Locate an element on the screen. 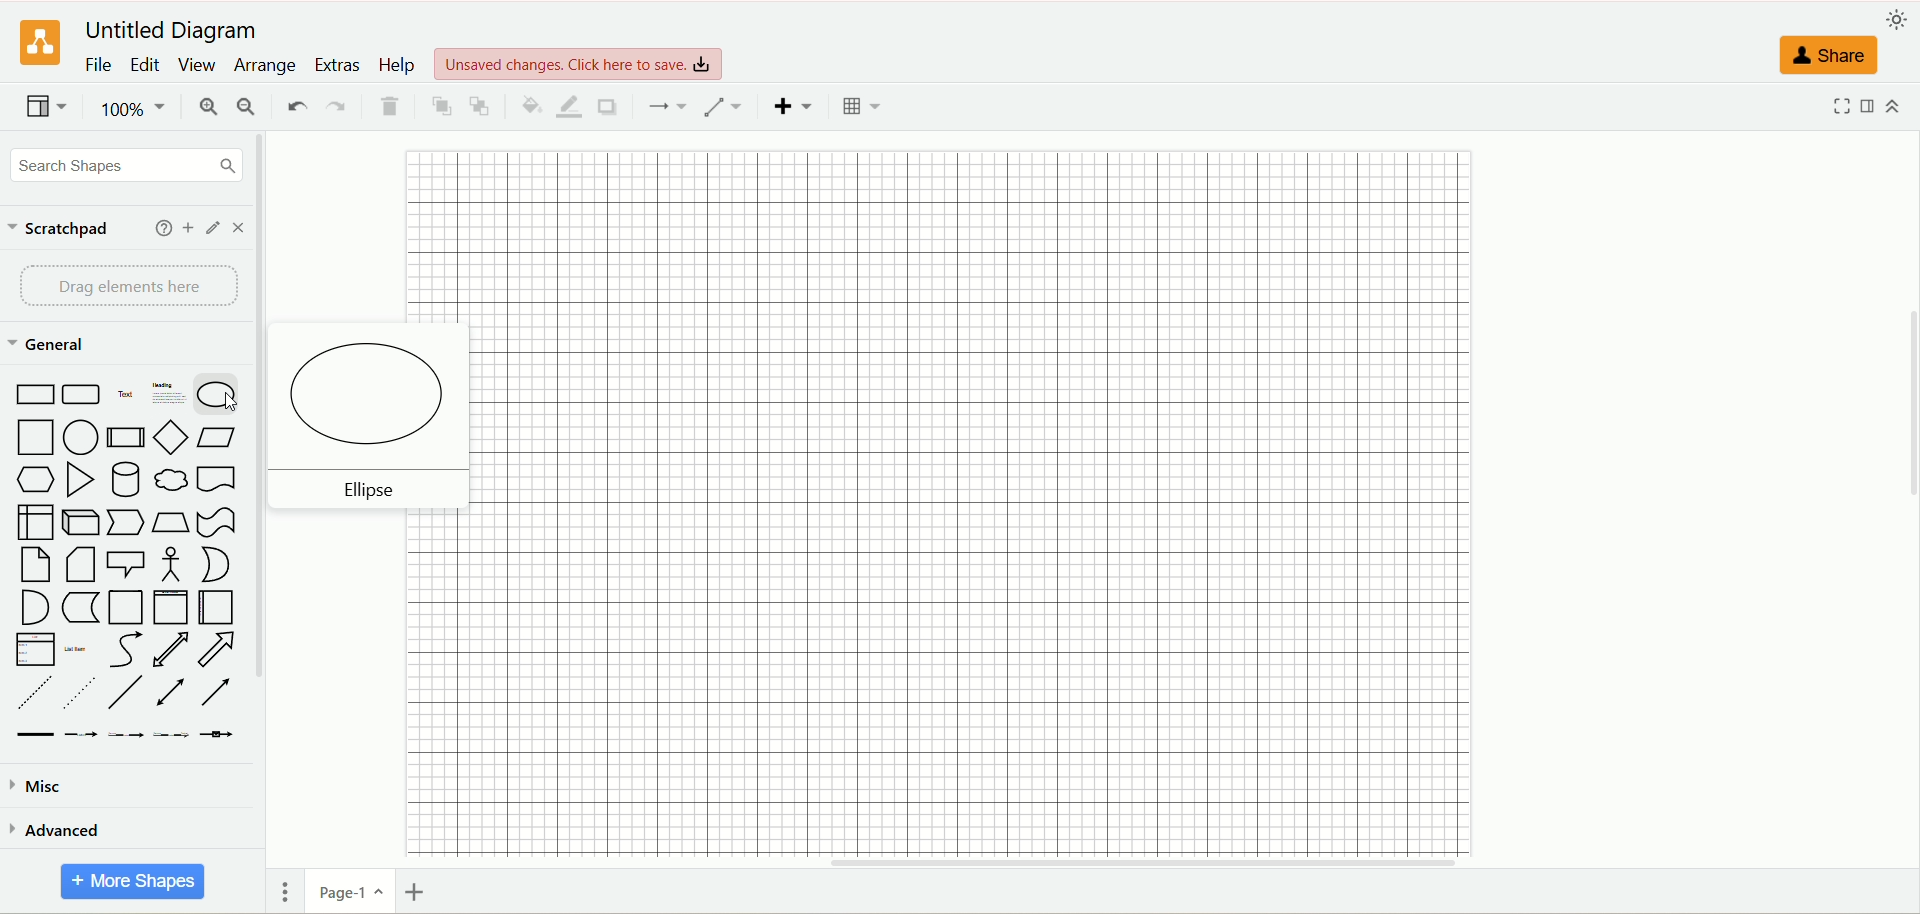  more shapes is located at coordinates (134, 882).